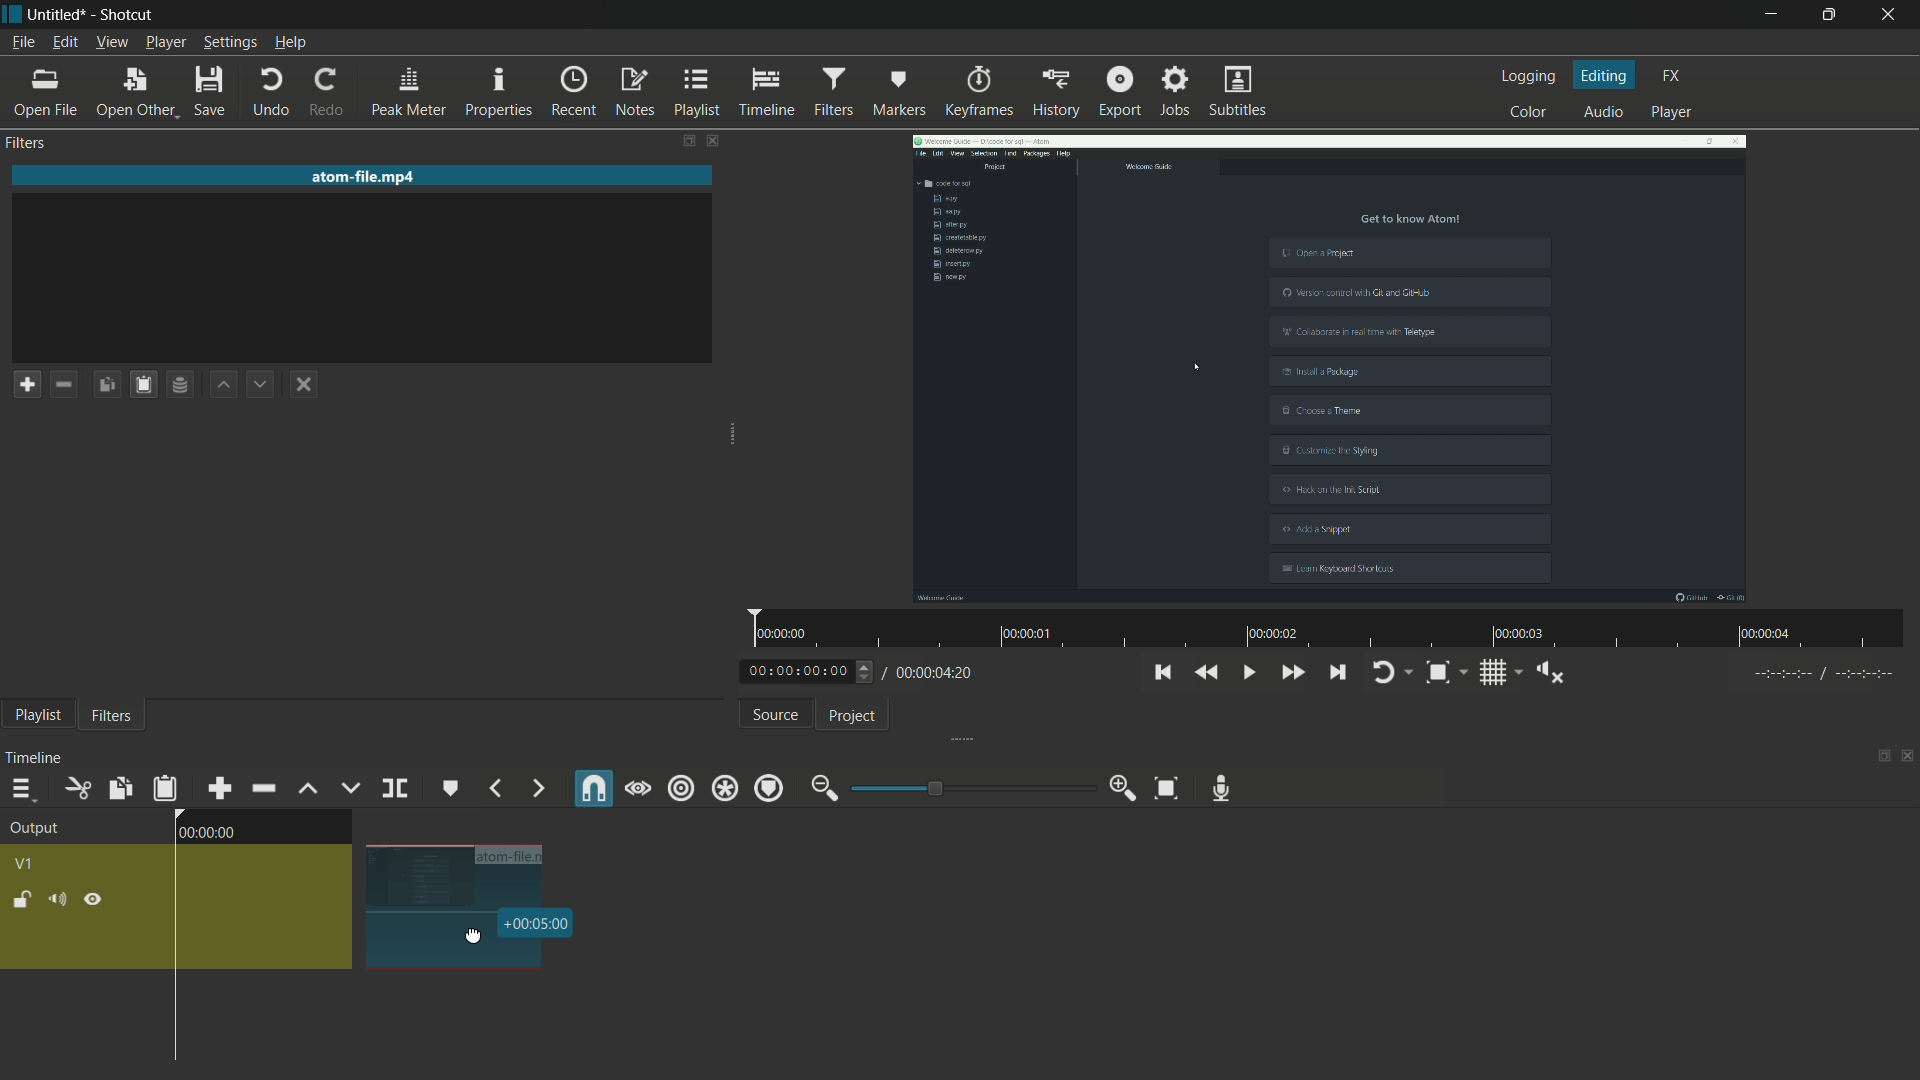  Describe the element at coordinates (716, 139) in the screenshot. I see `close filter pane` at that location.